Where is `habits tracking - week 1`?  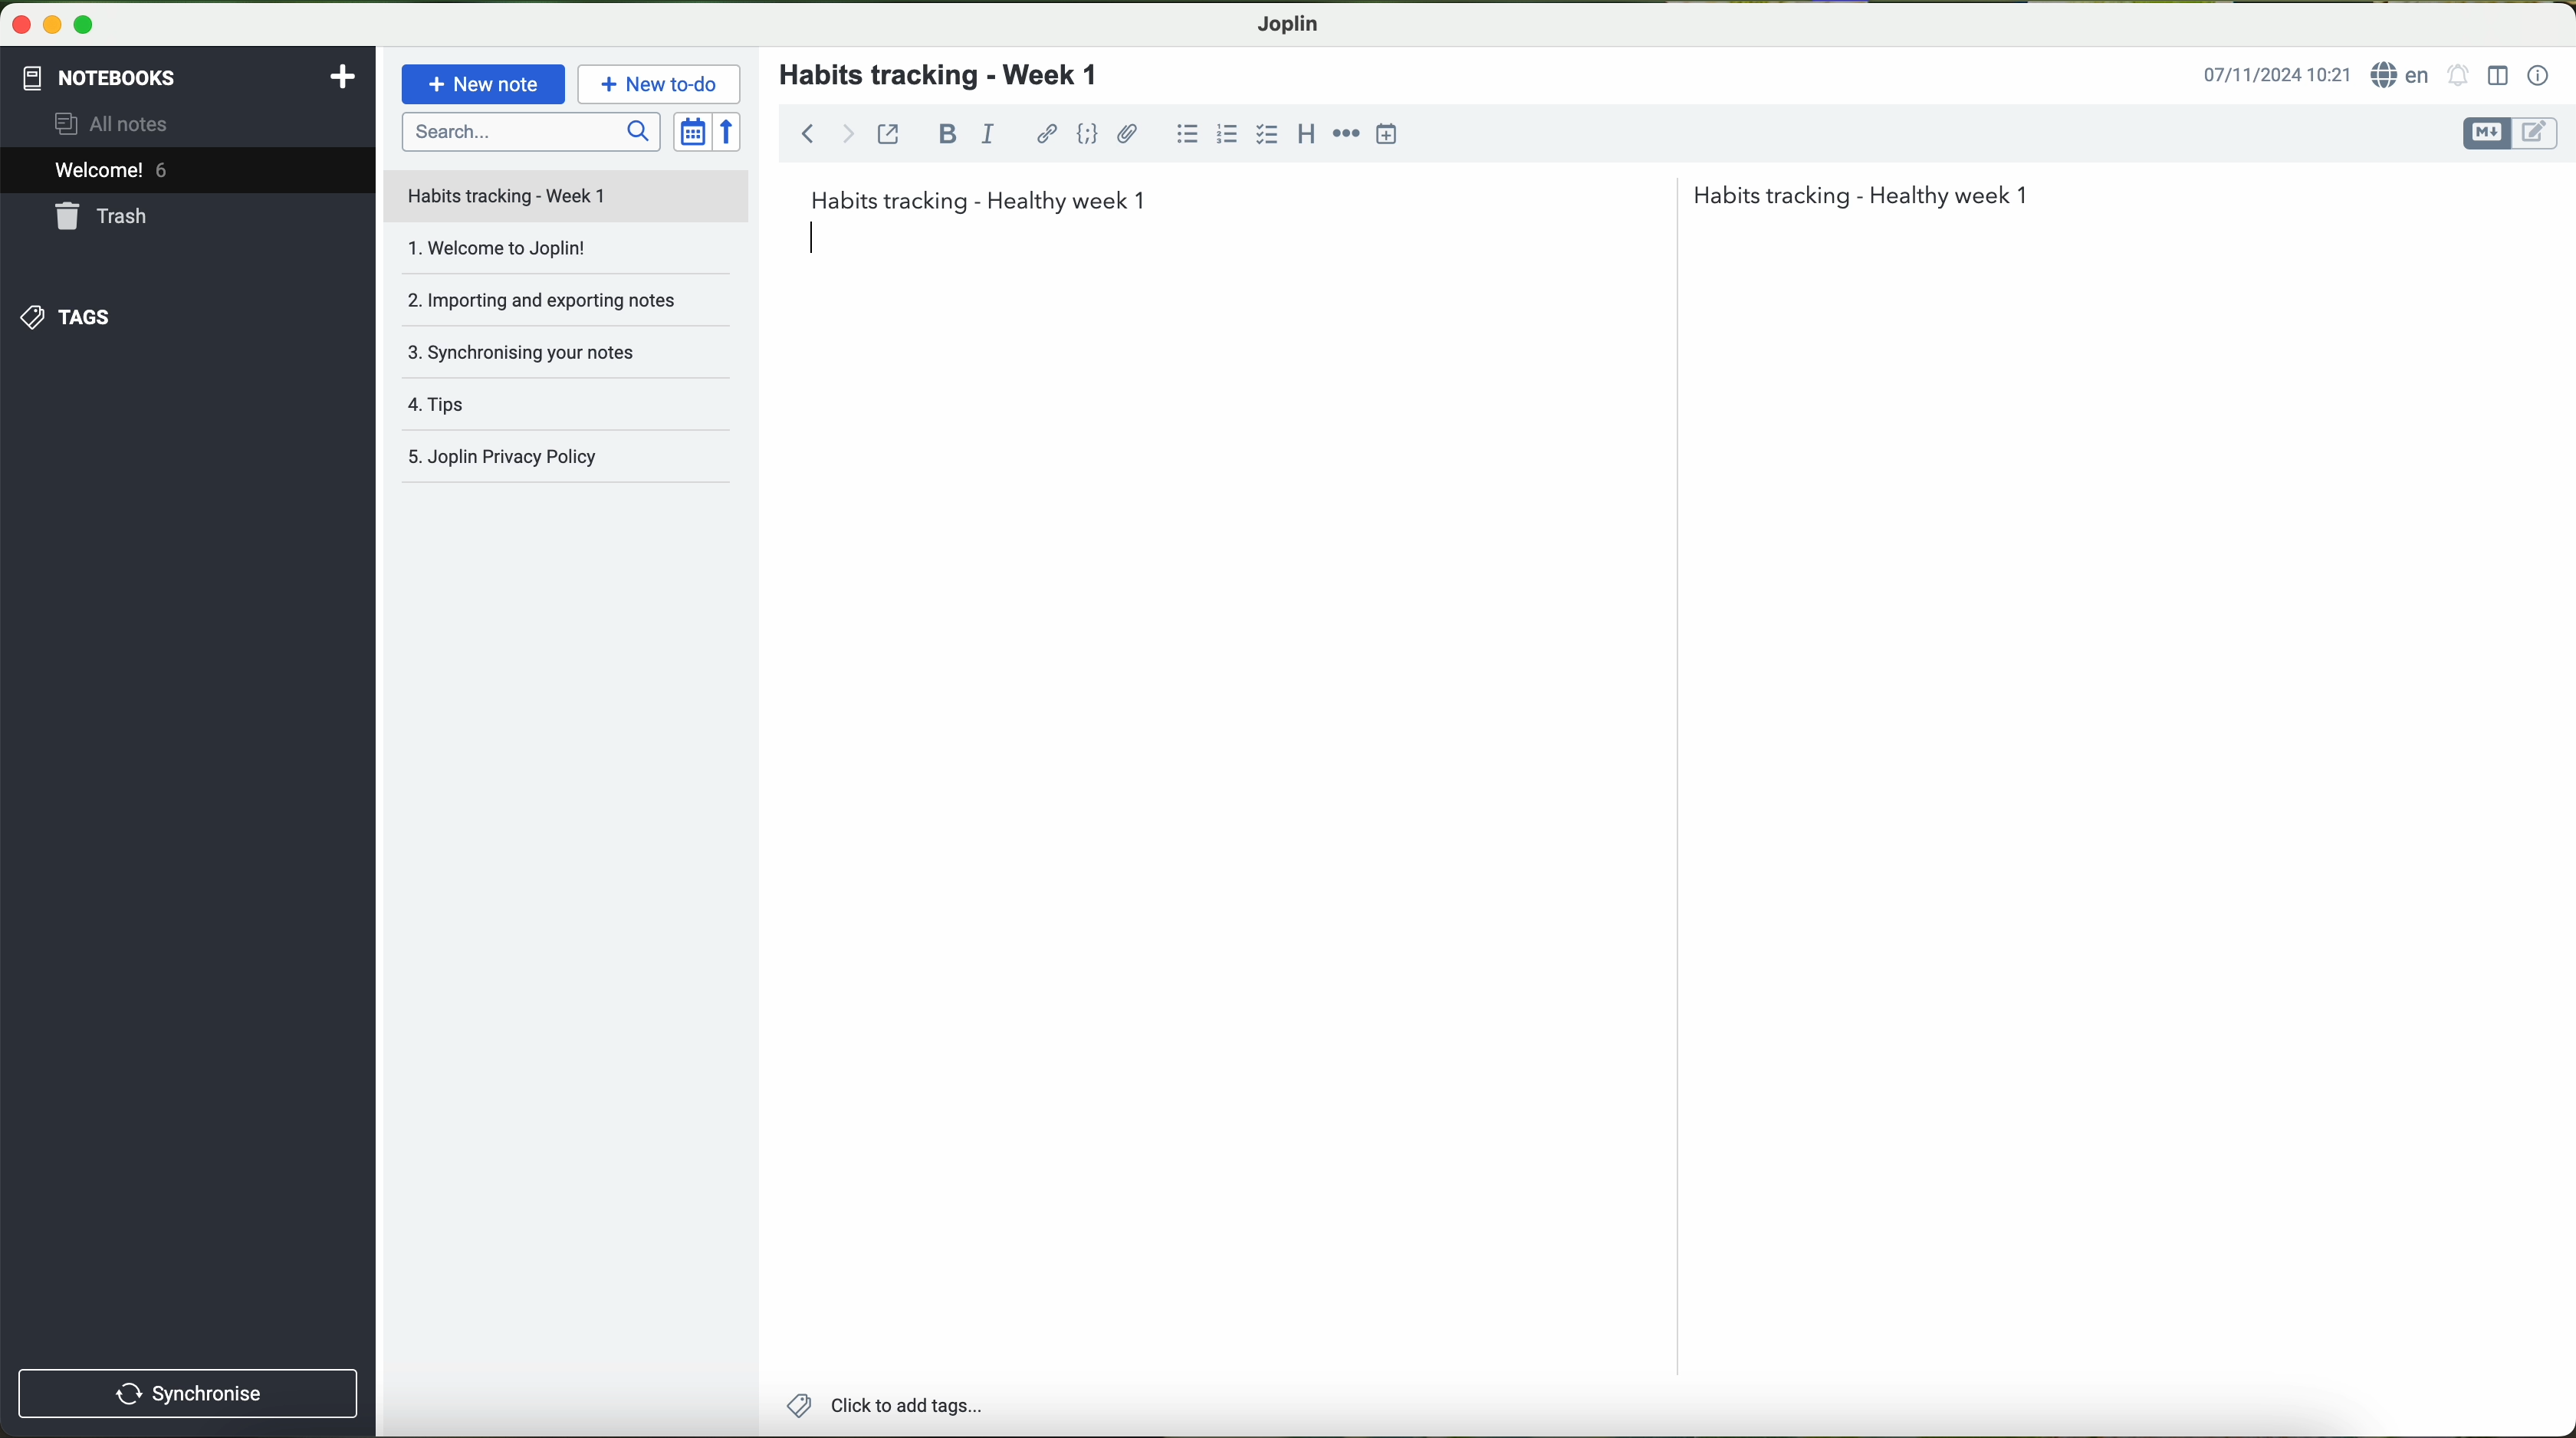
habits tracking - week 1 is located at coordinates (951, 76).